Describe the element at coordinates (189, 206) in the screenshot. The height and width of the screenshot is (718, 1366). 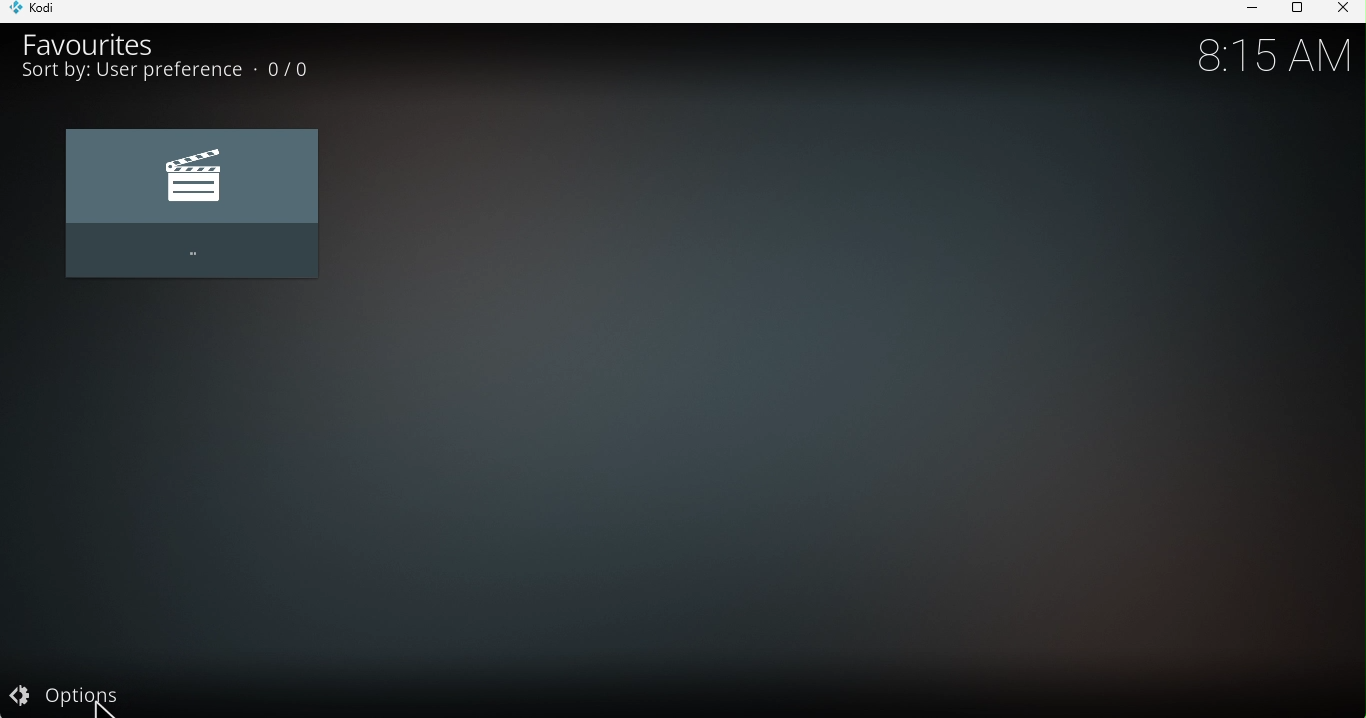
I see `Favourites library` at that location.